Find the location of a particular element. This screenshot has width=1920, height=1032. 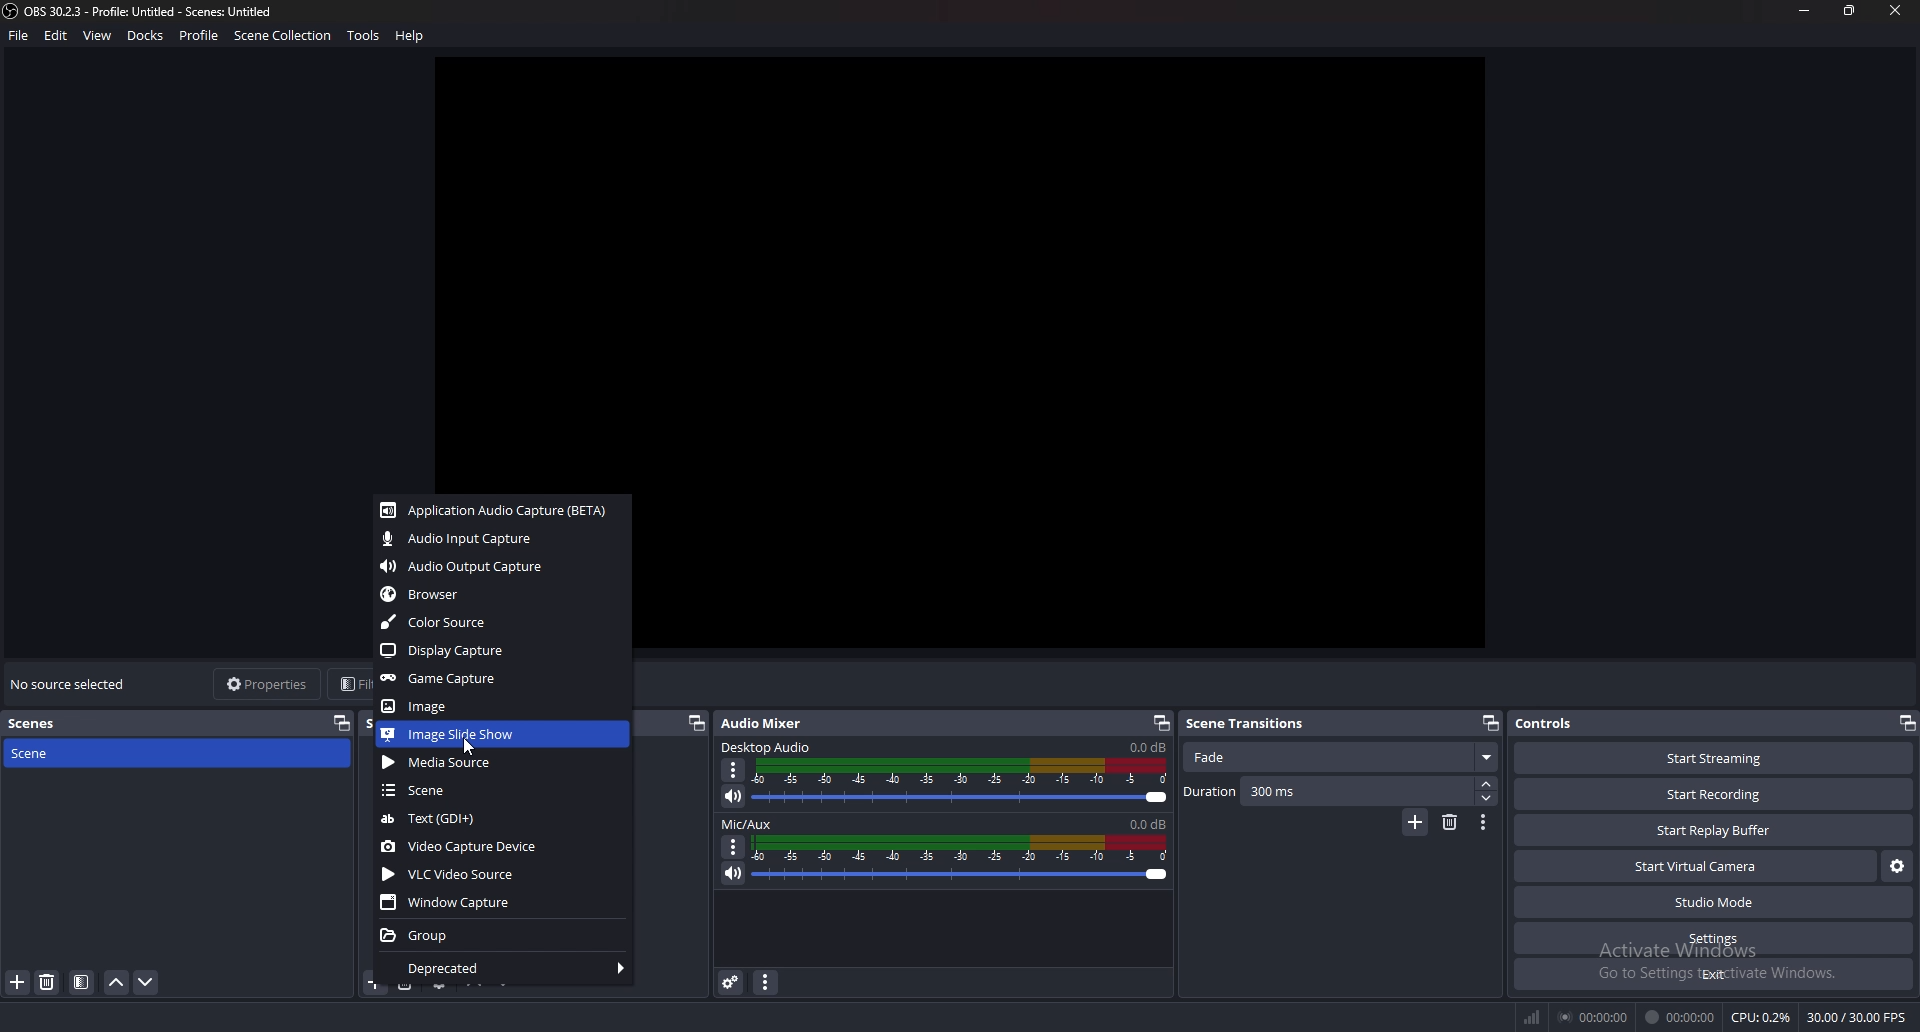

audio input capture is located at coordinates (499, 538).